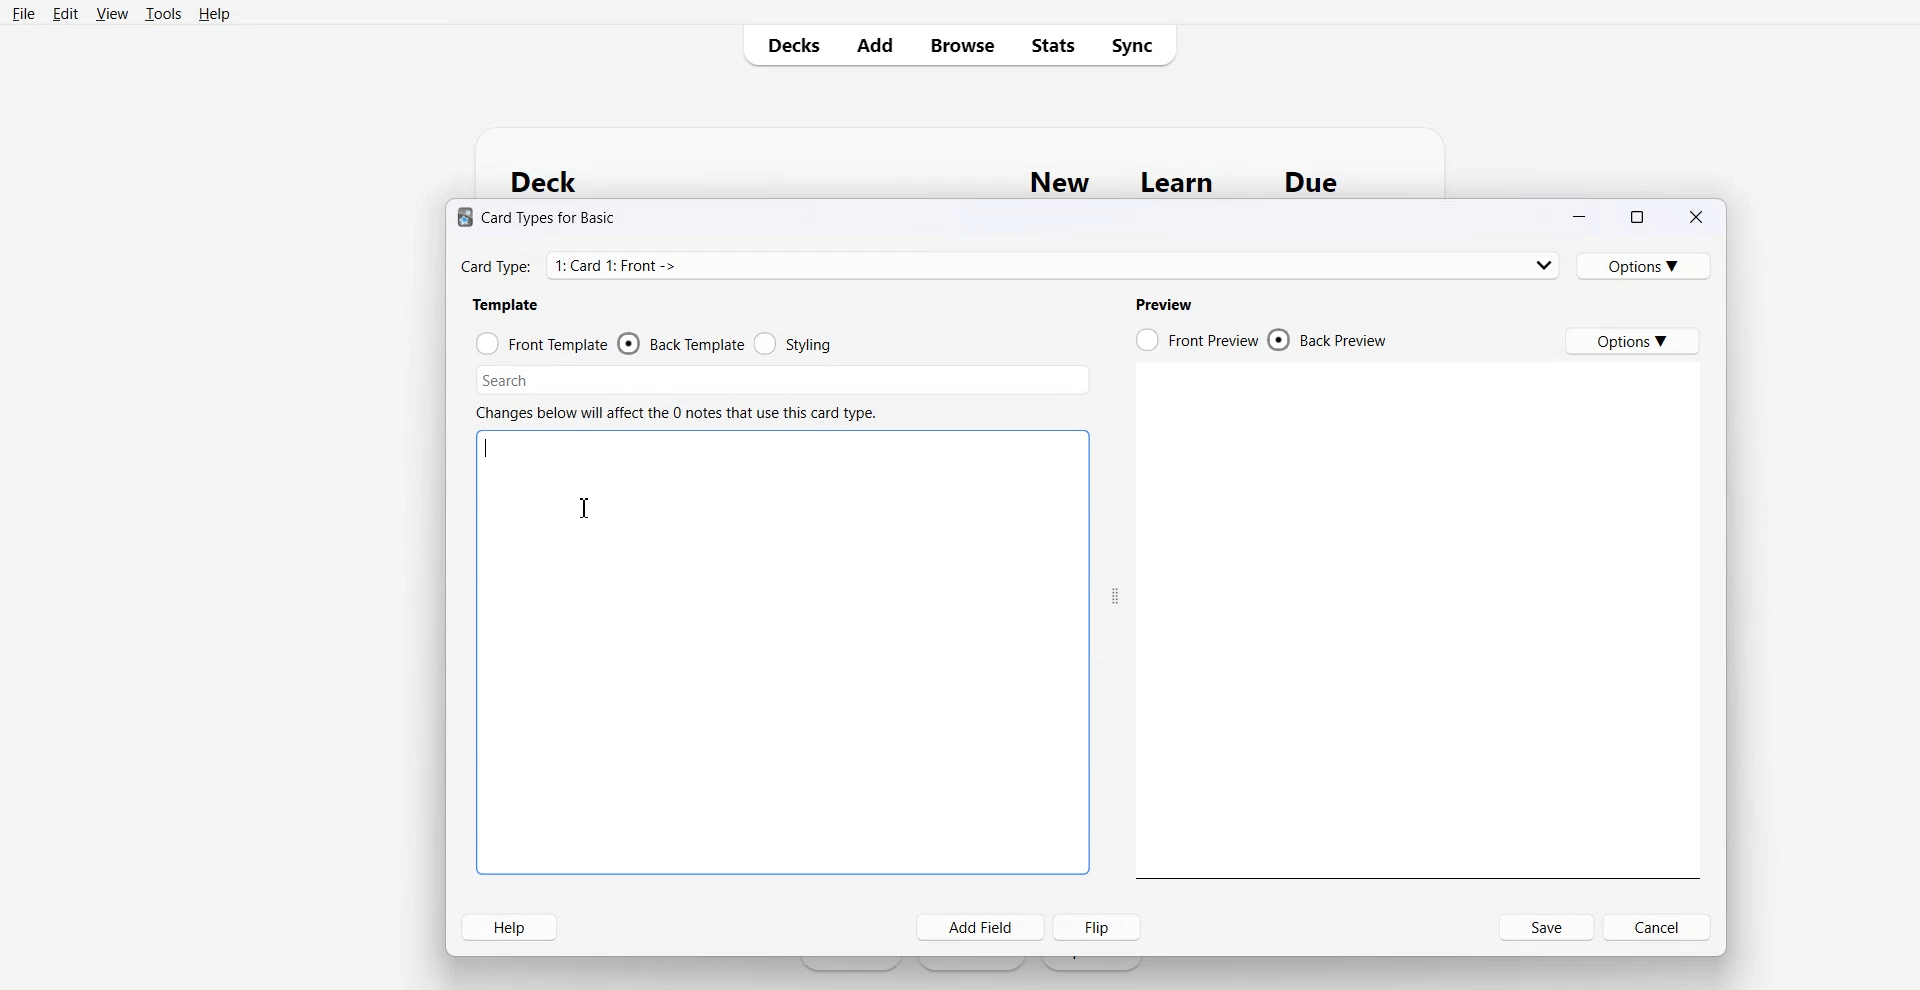 The width and height of the screenshot is (1920, 990). What do you see at coordinates (1060, 182) in the screenshot?
I see `New` at bounding box center [1060, 182].